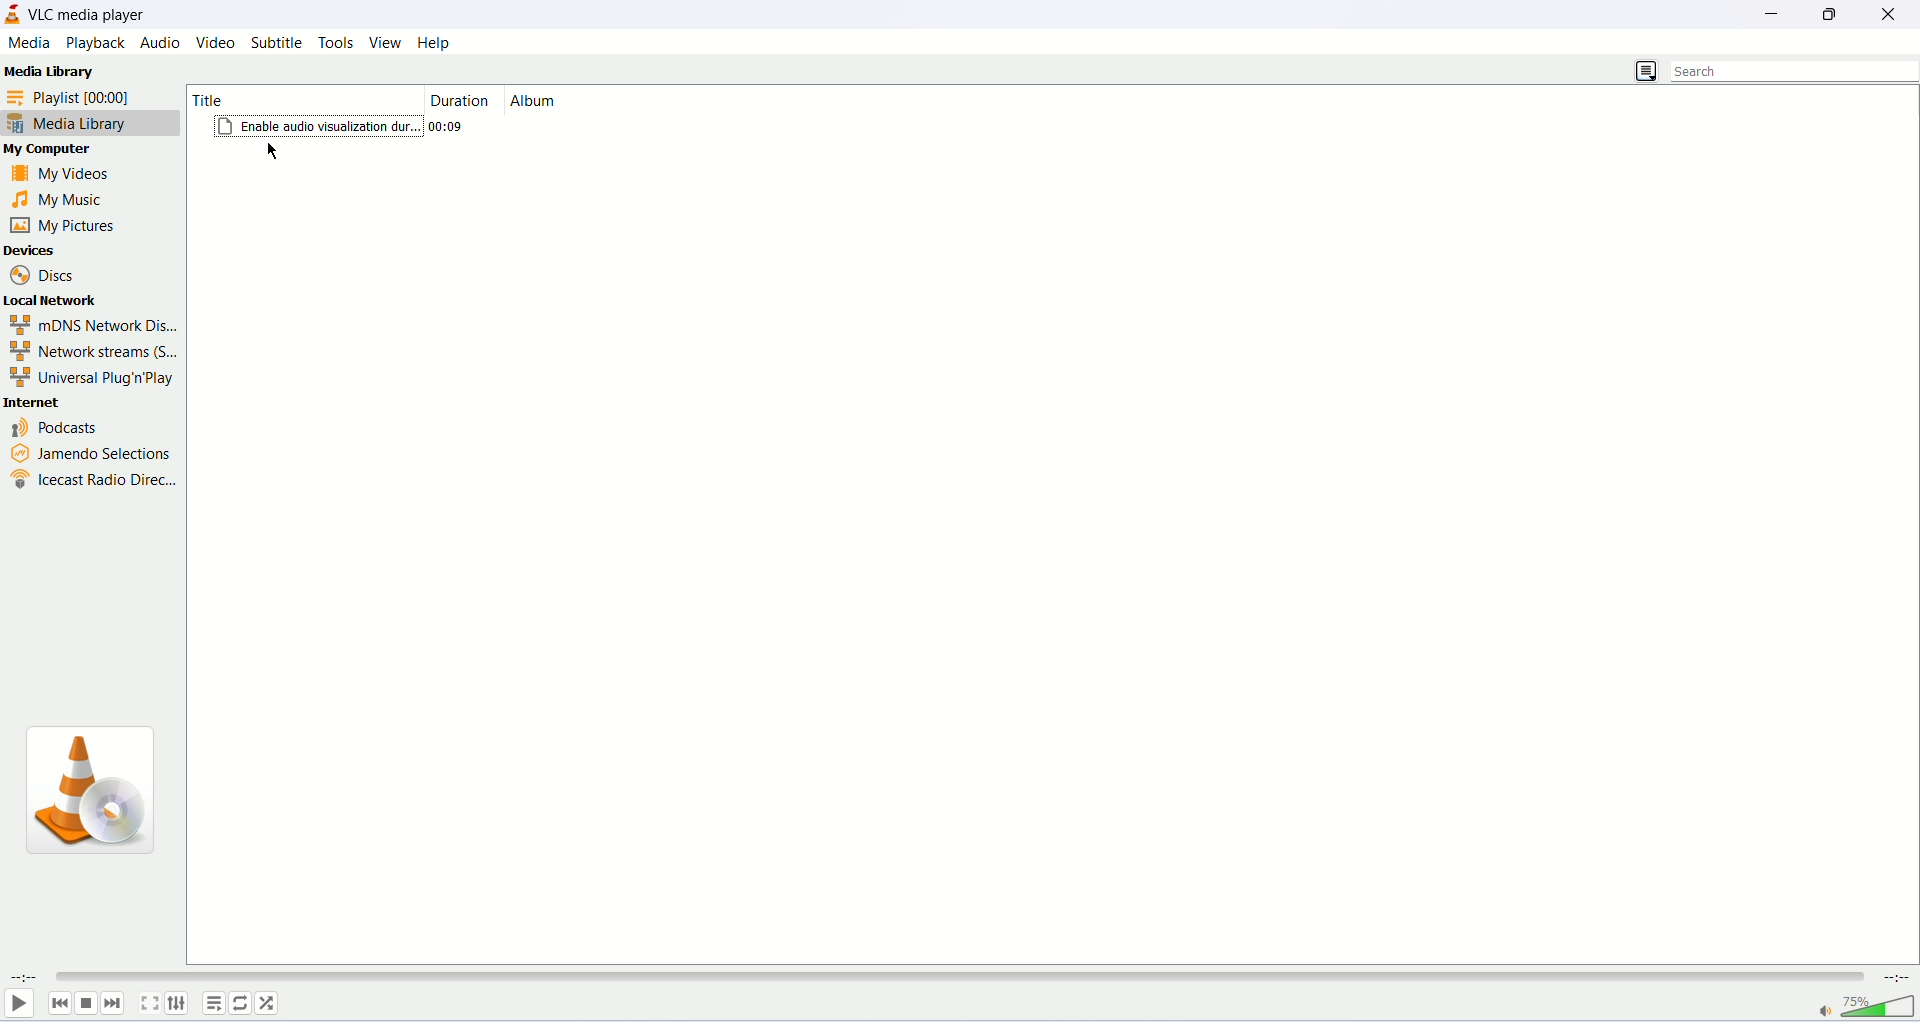  Describe the element at coordinates (91, 14) in the screenshot. I see `VLC media player` at that location.